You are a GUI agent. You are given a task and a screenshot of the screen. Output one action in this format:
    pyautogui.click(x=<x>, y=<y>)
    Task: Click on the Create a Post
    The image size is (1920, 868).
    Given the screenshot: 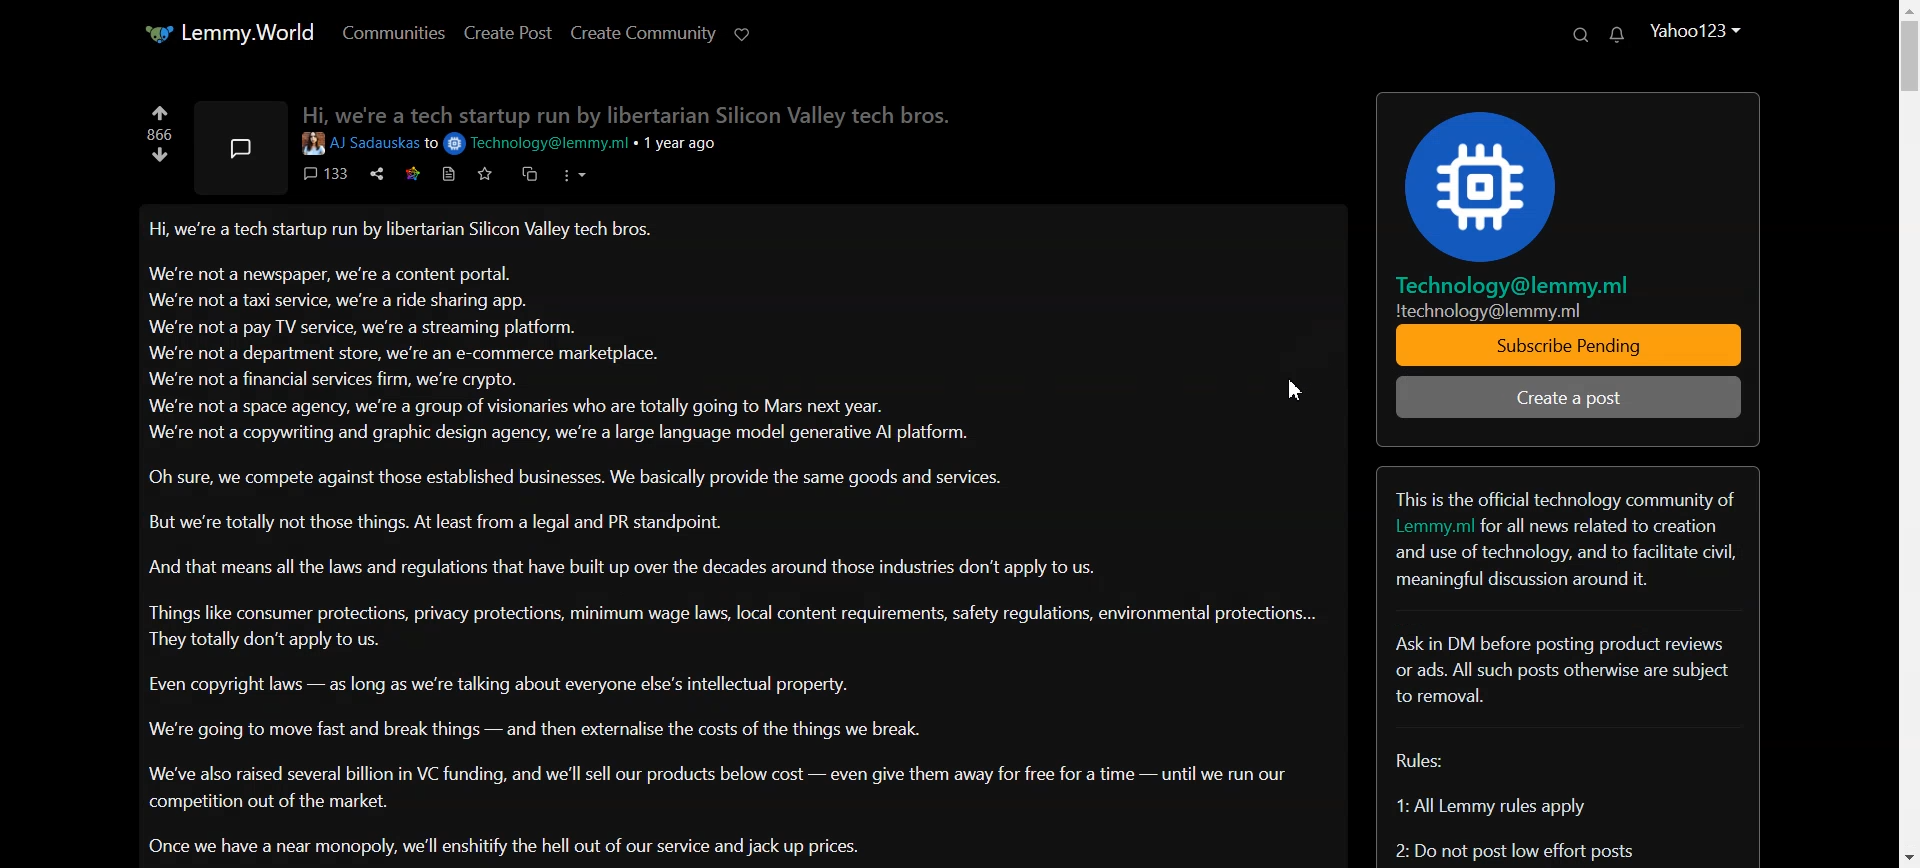 What is the action you would take?
    pyautogui.click(x=1574, y=398)
    